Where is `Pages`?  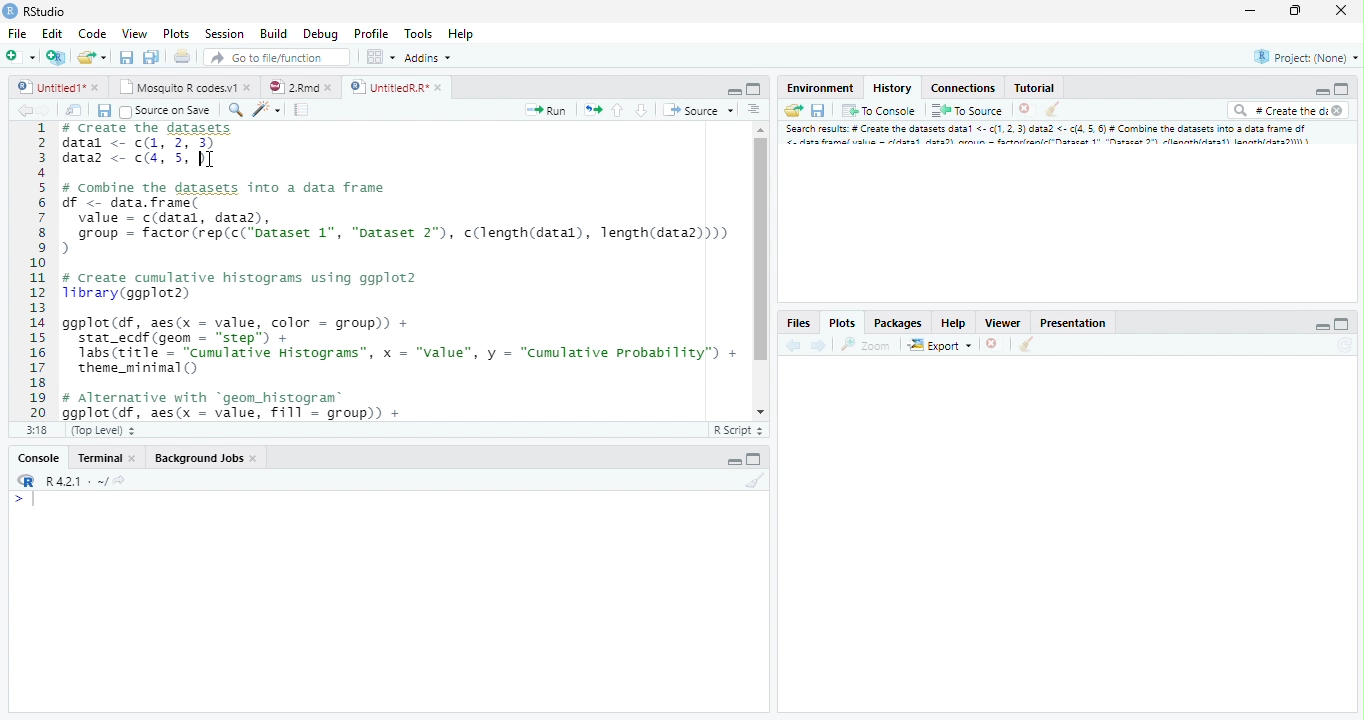
Pages is located at coordinates (593, 112).